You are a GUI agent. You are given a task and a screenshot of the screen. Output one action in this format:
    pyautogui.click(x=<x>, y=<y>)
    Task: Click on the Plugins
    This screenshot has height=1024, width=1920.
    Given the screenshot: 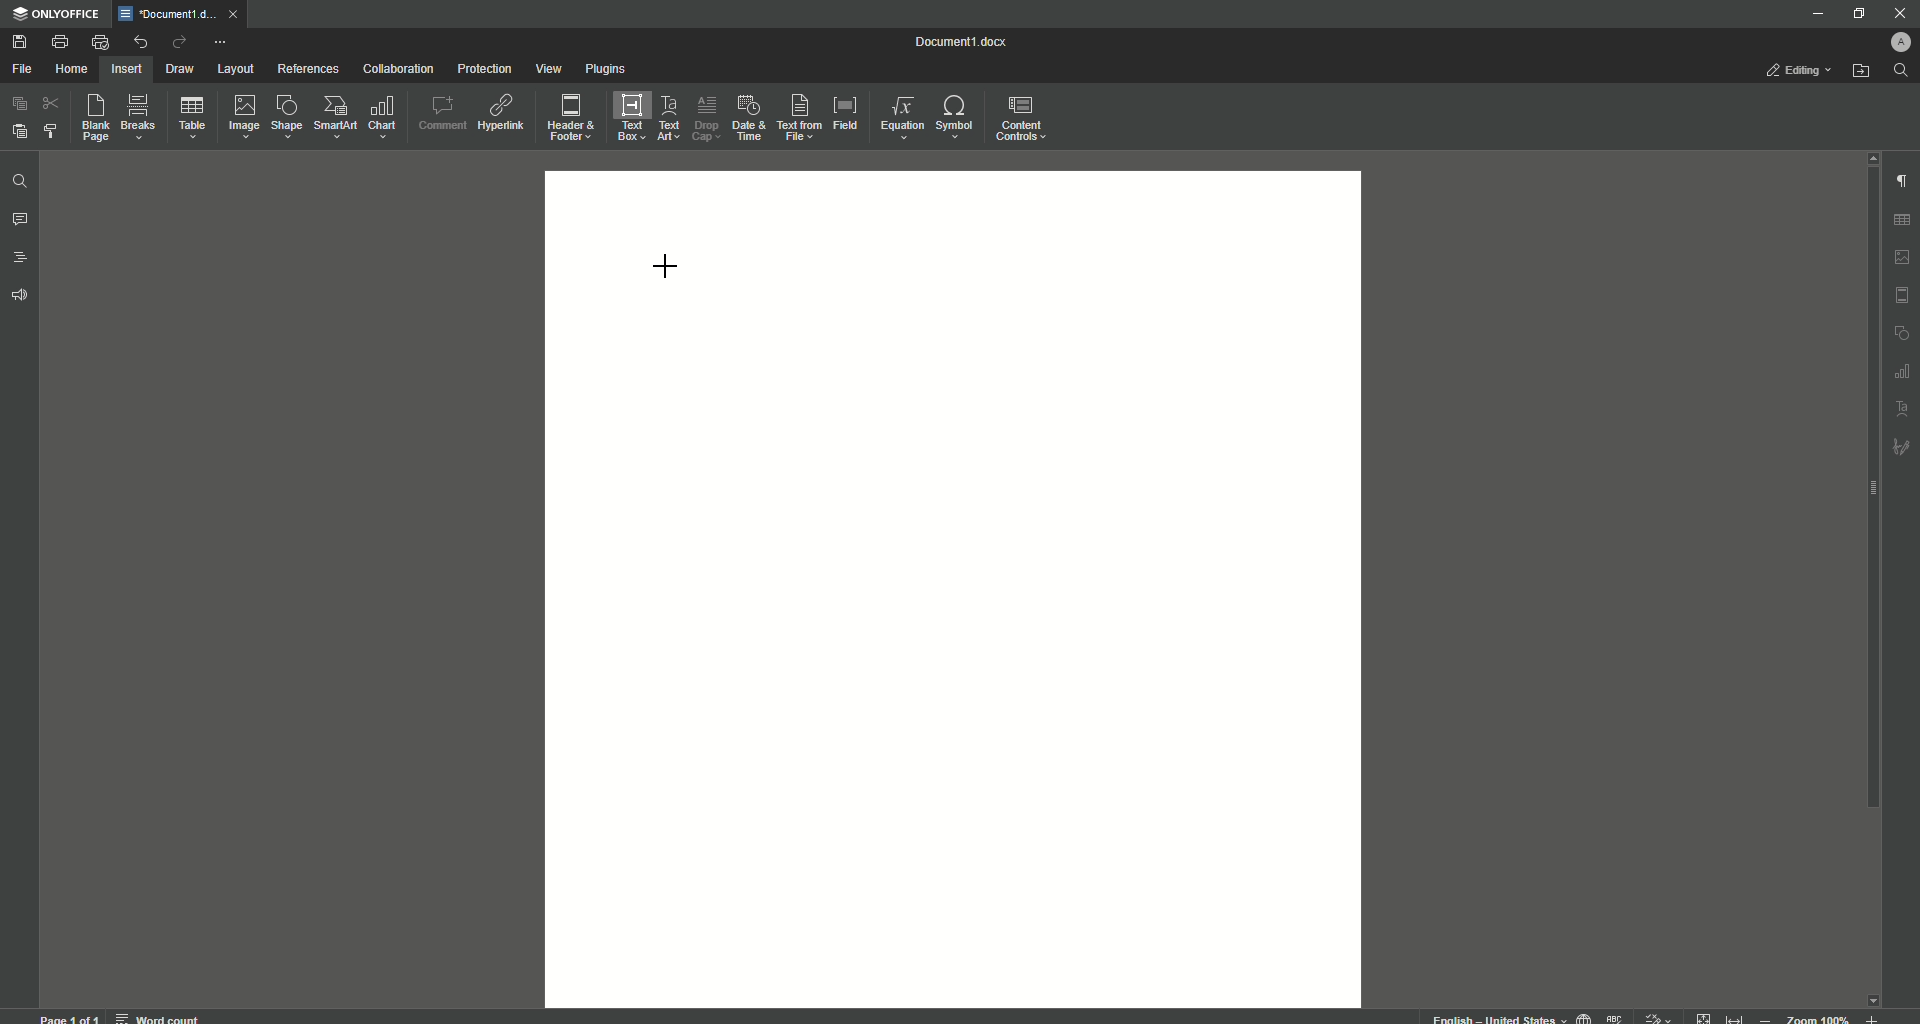 What is the action you would take?
    pyautogui.click(x=607, y=70)
    